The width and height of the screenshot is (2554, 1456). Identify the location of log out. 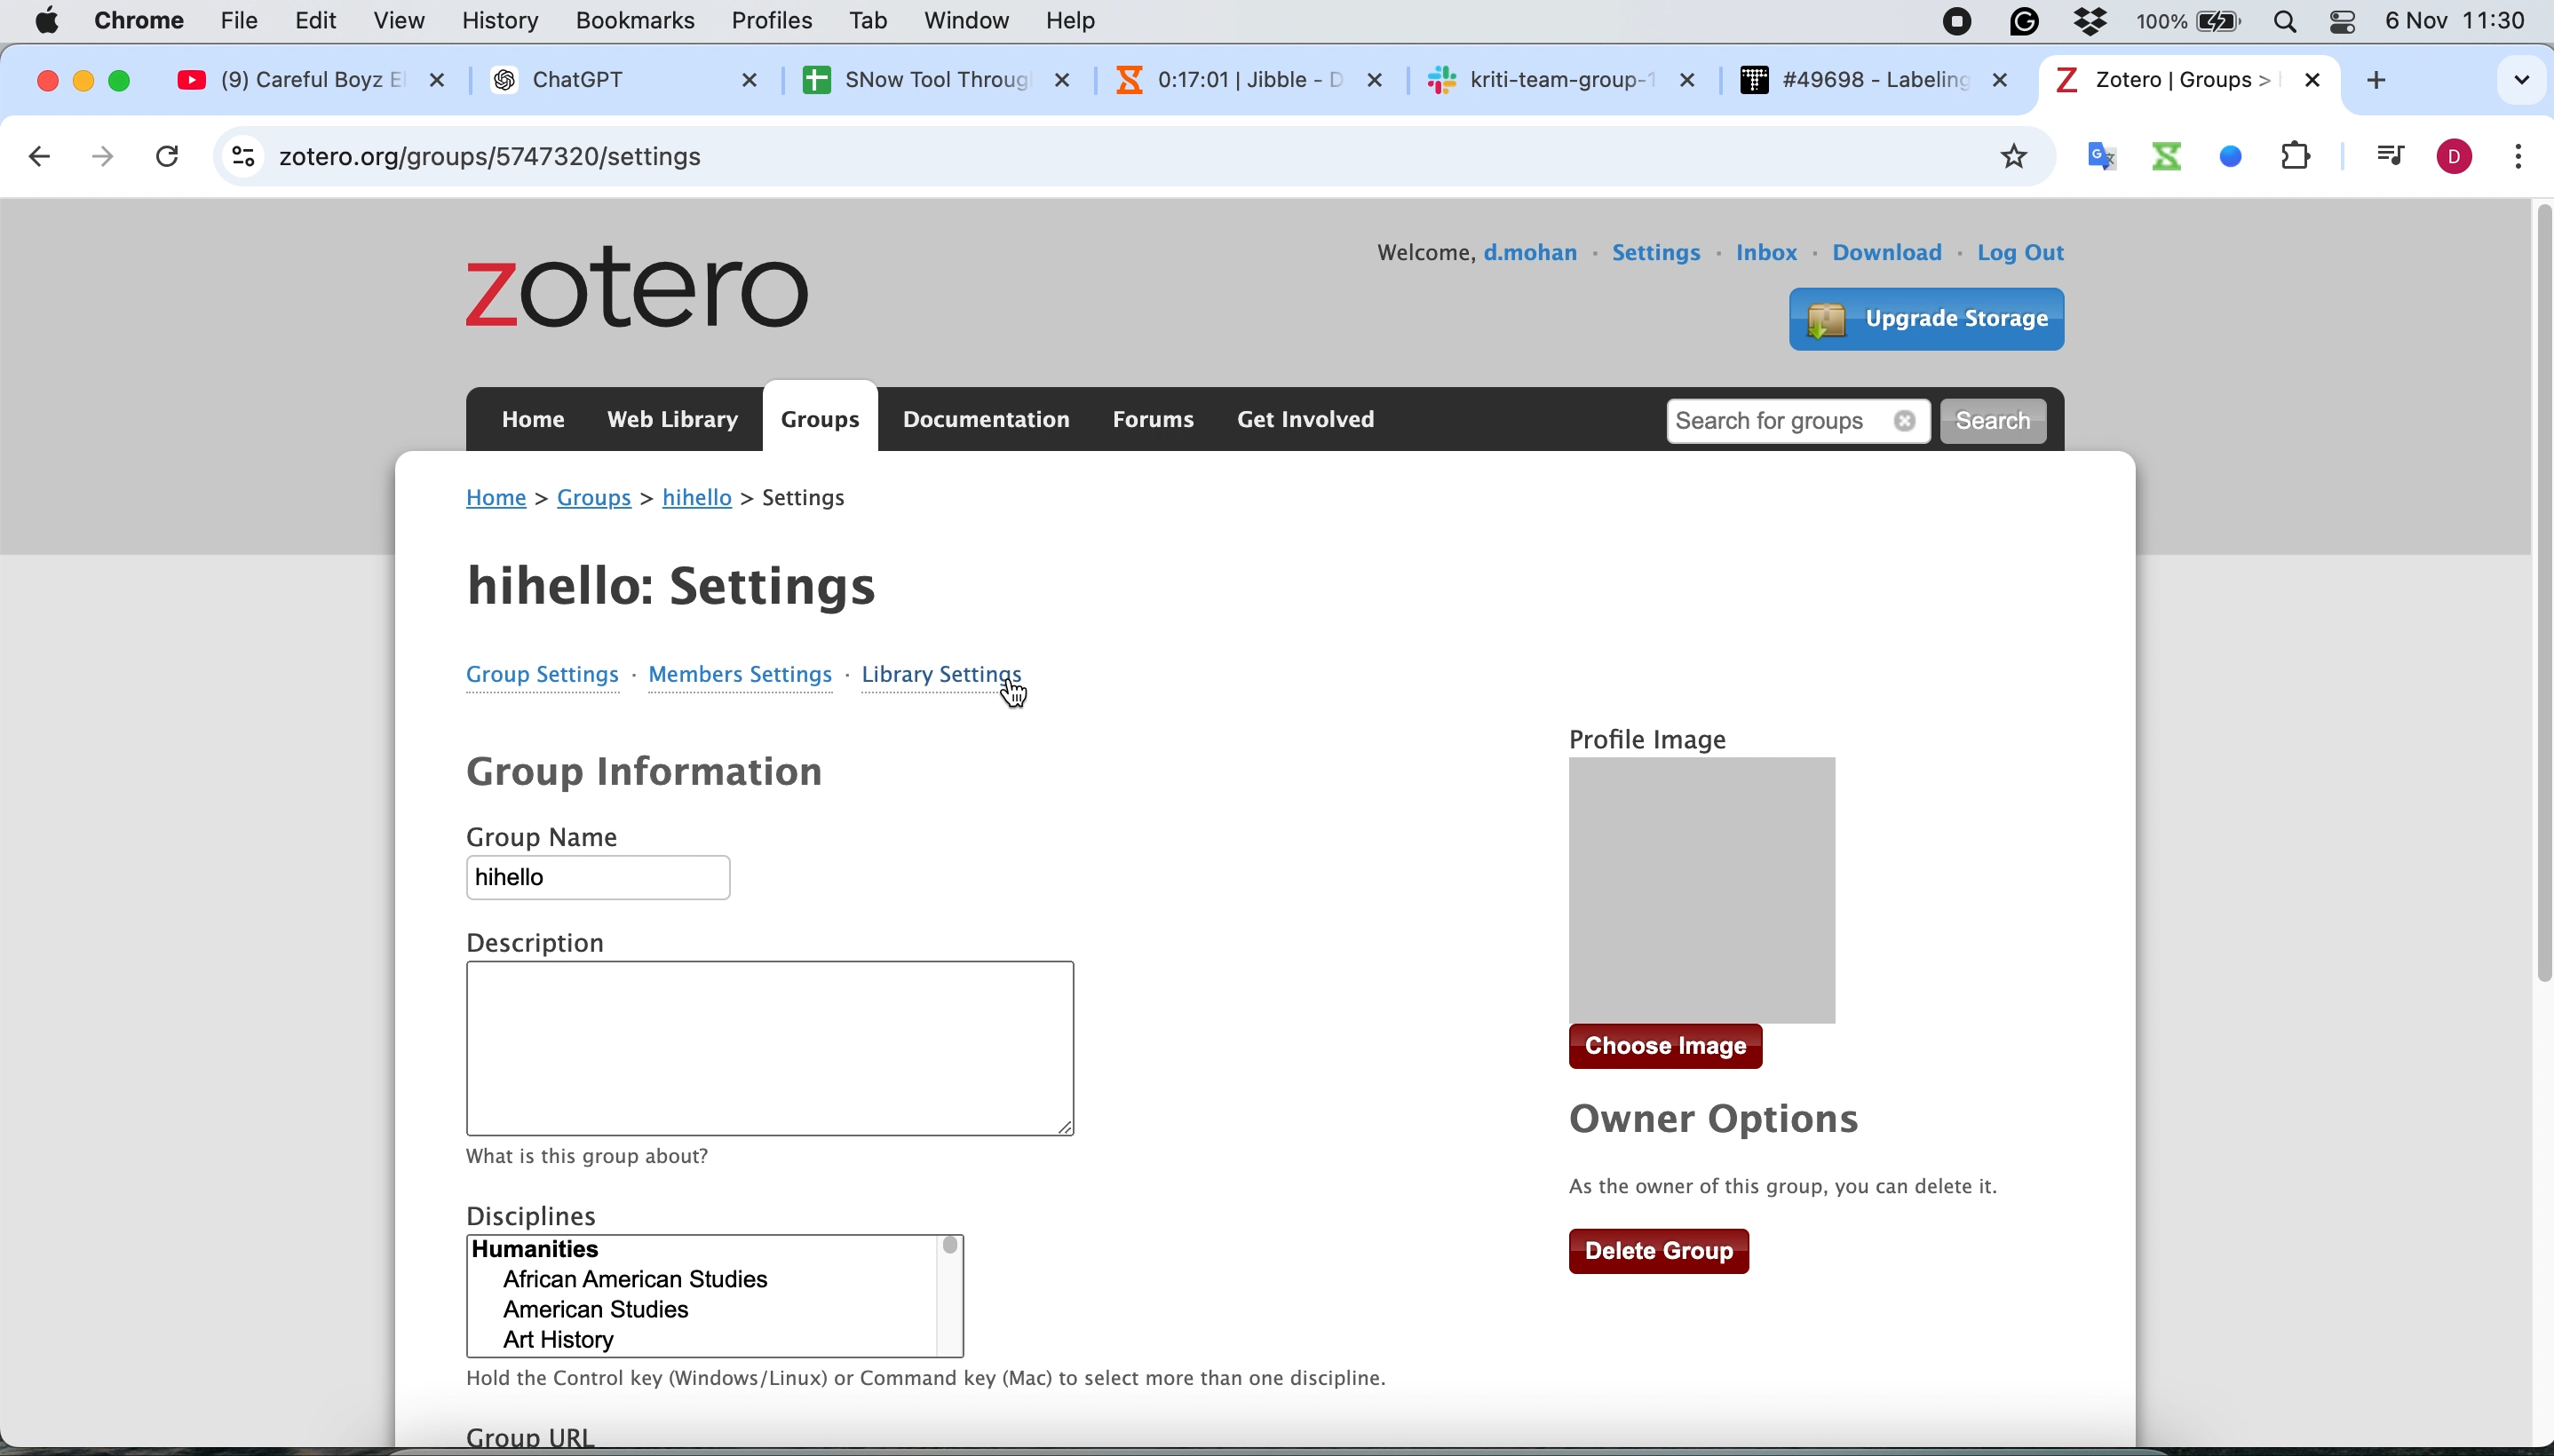
(2034, 256).